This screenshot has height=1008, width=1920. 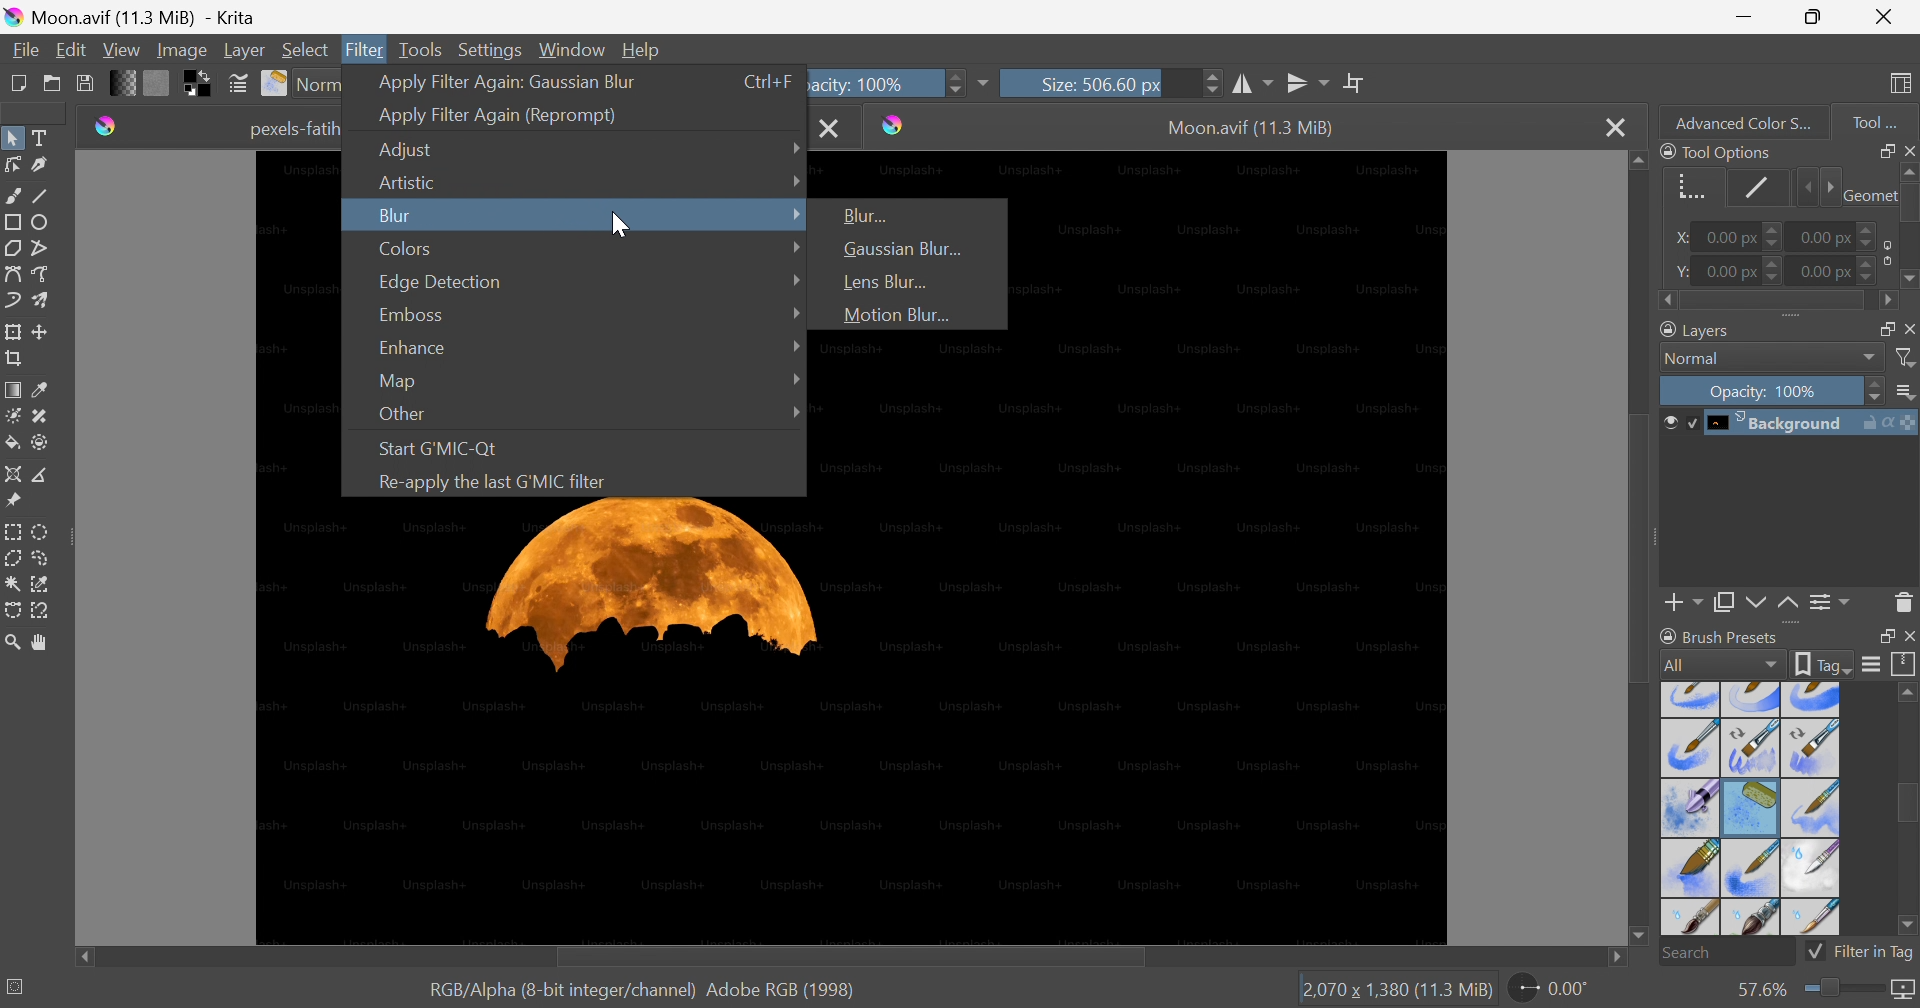 I want to click on Drop Down, so click(x=793, y=279).